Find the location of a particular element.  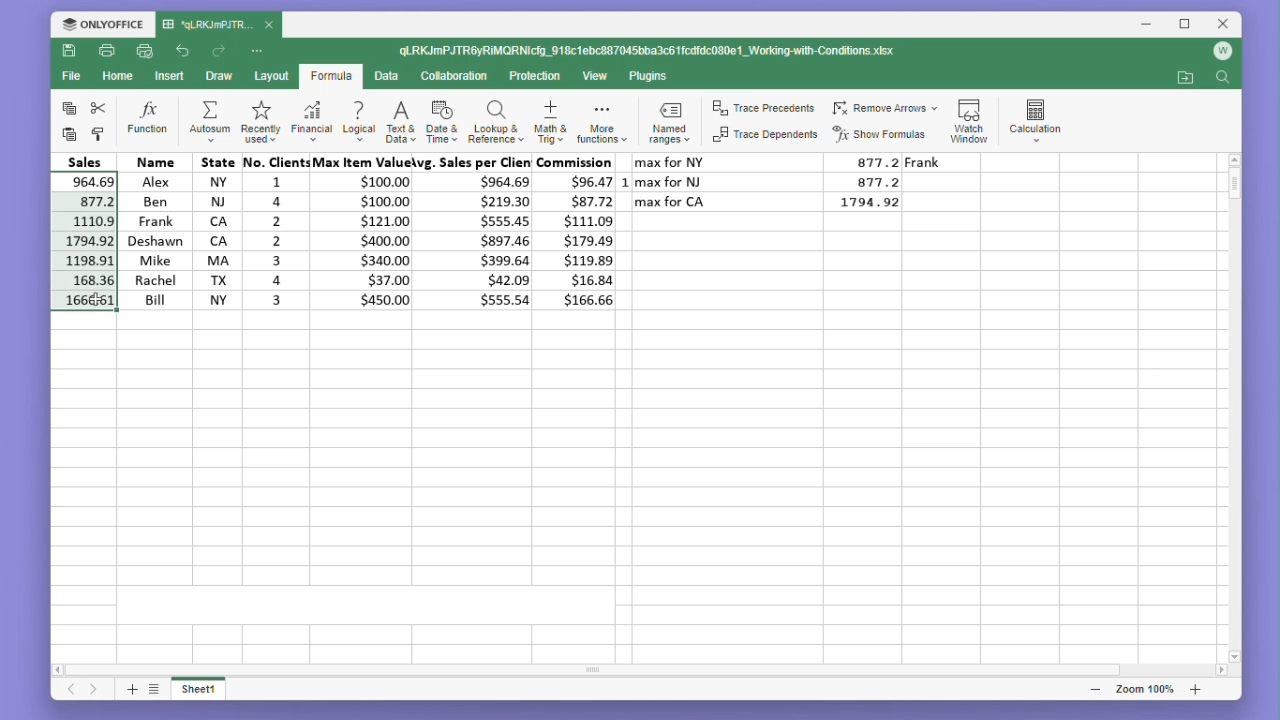

zoom out is located at coordinates (1097, 690).